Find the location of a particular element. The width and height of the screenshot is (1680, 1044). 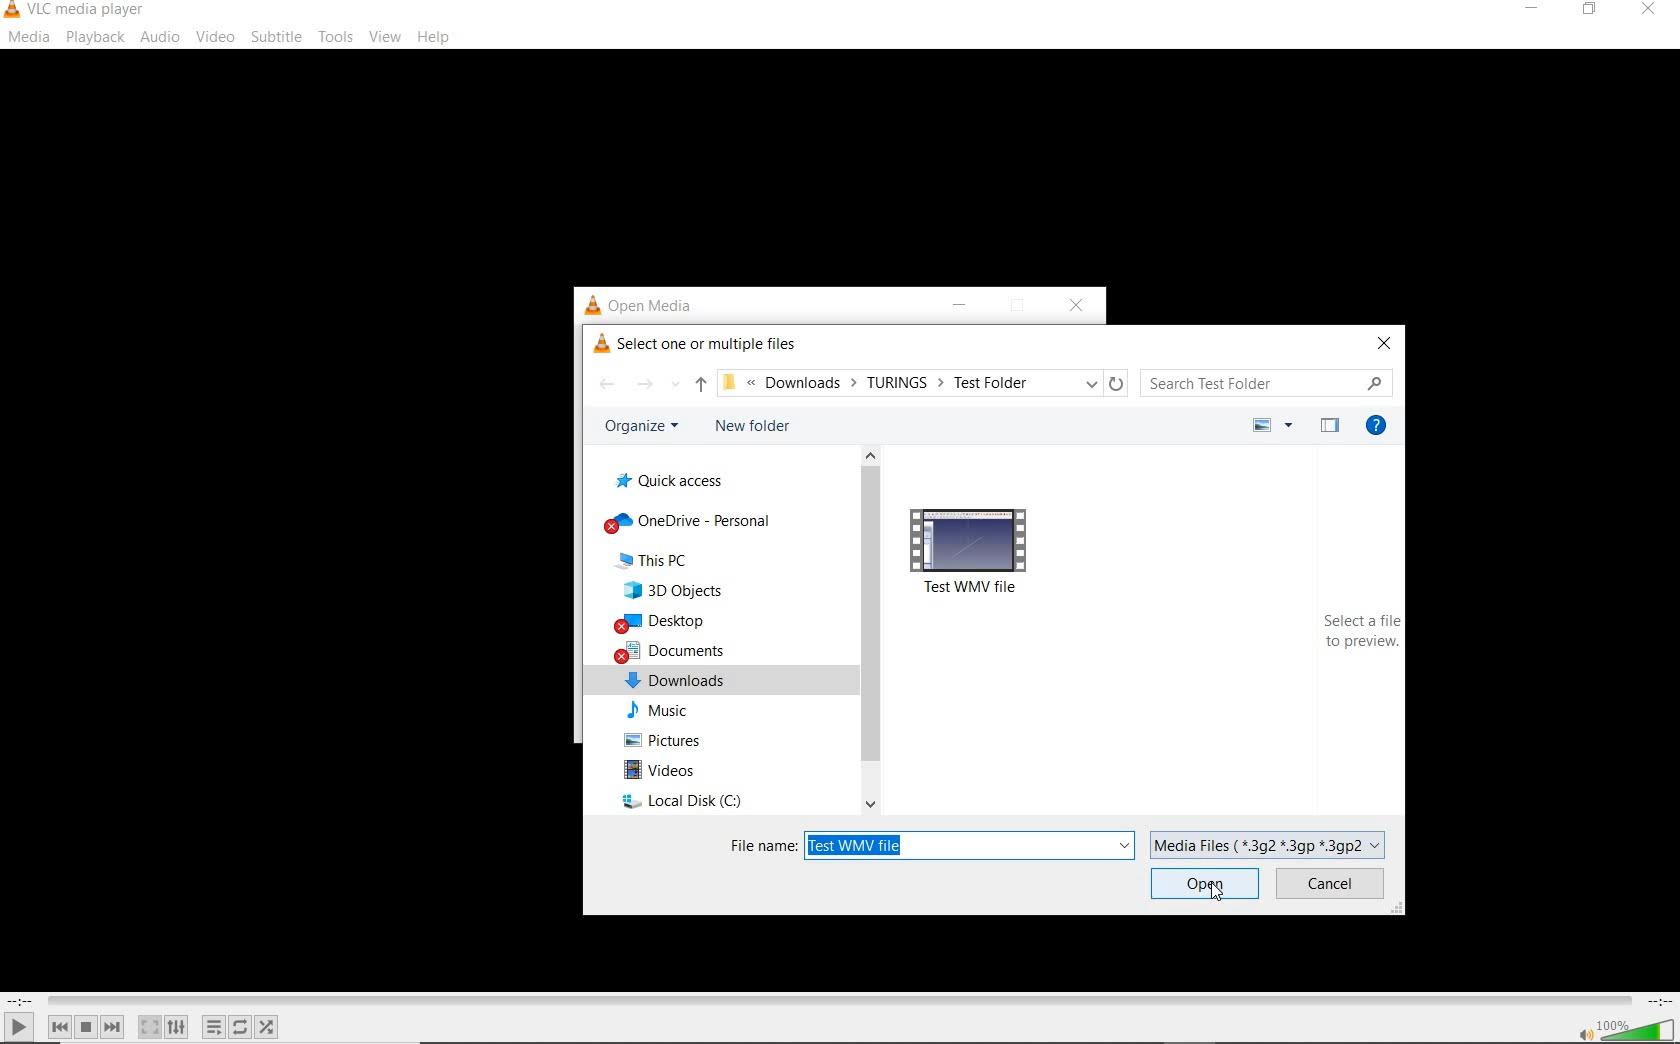

Music is located at coordinates (670, 712).